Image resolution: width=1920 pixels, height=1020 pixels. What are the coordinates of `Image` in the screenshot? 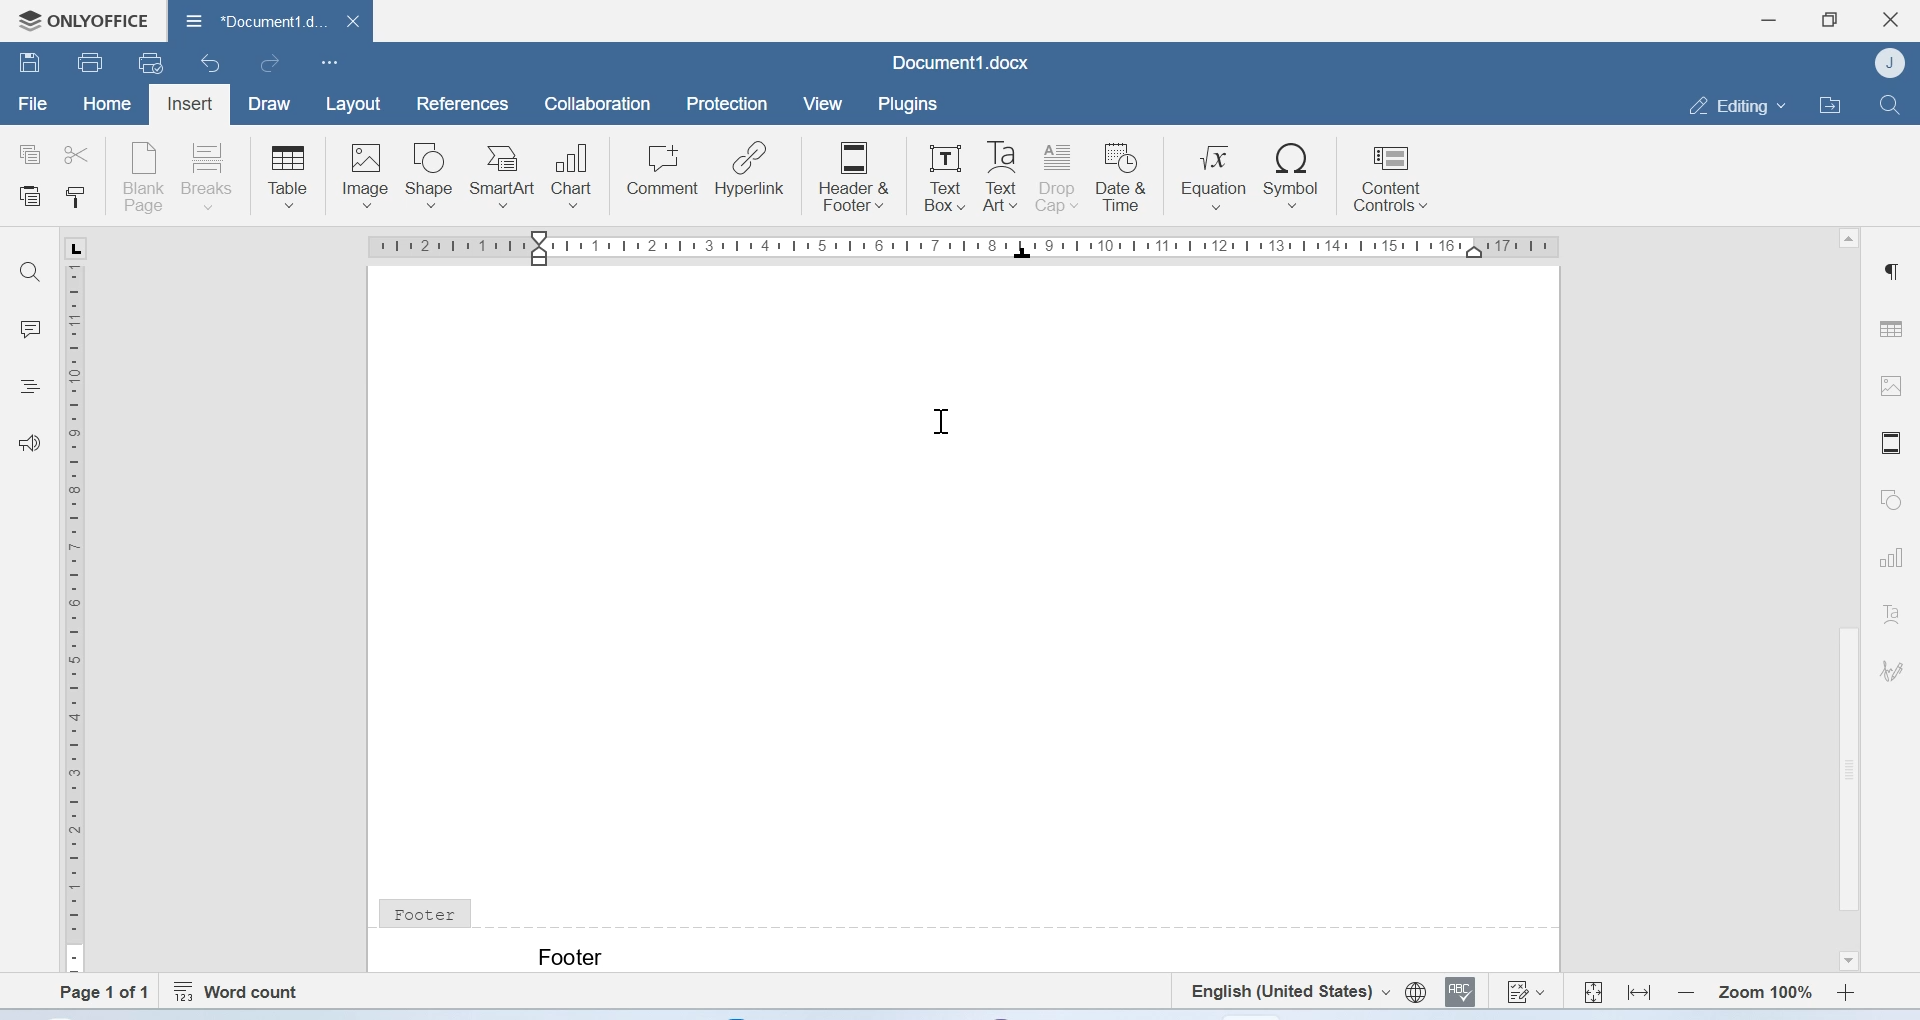 It's located at (1894, 389).